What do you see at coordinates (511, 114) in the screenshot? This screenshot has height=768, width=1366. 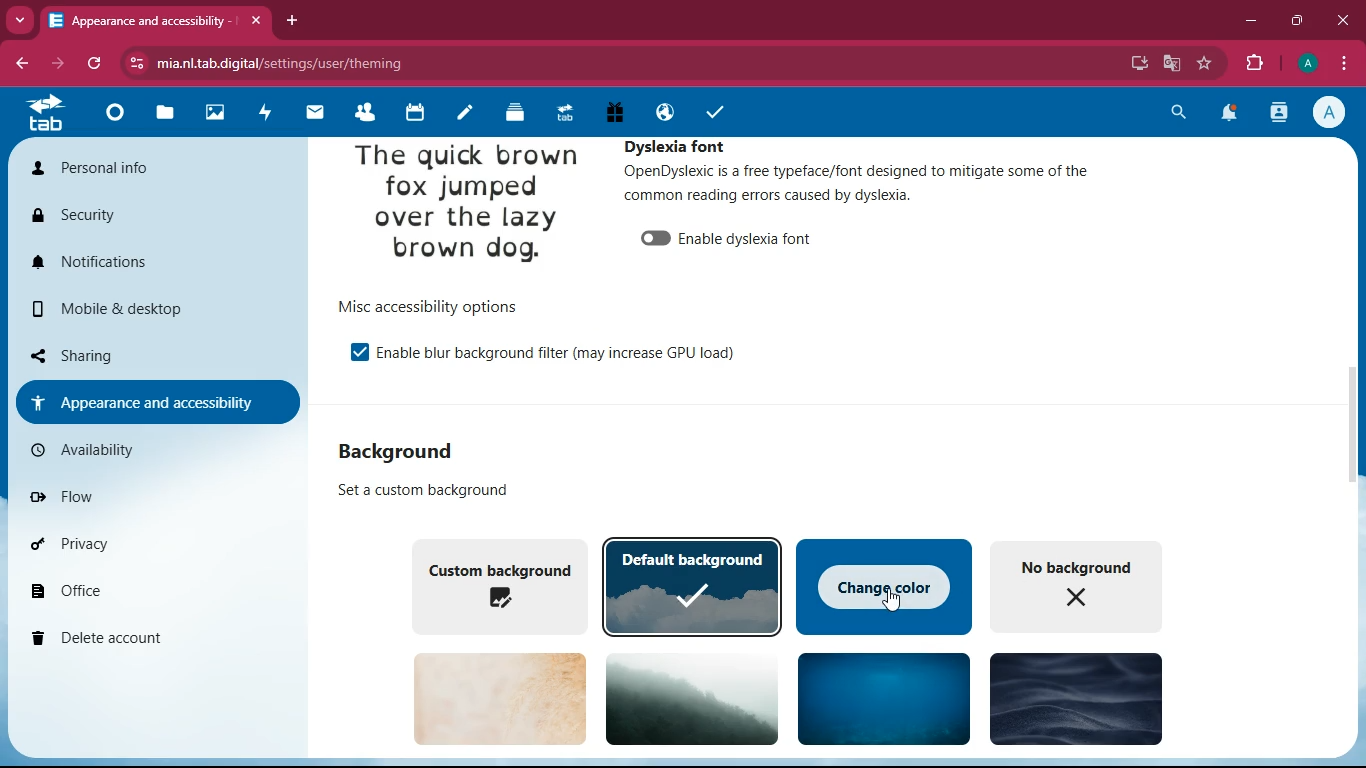 I see `layers` at bounding box center [511, 114].